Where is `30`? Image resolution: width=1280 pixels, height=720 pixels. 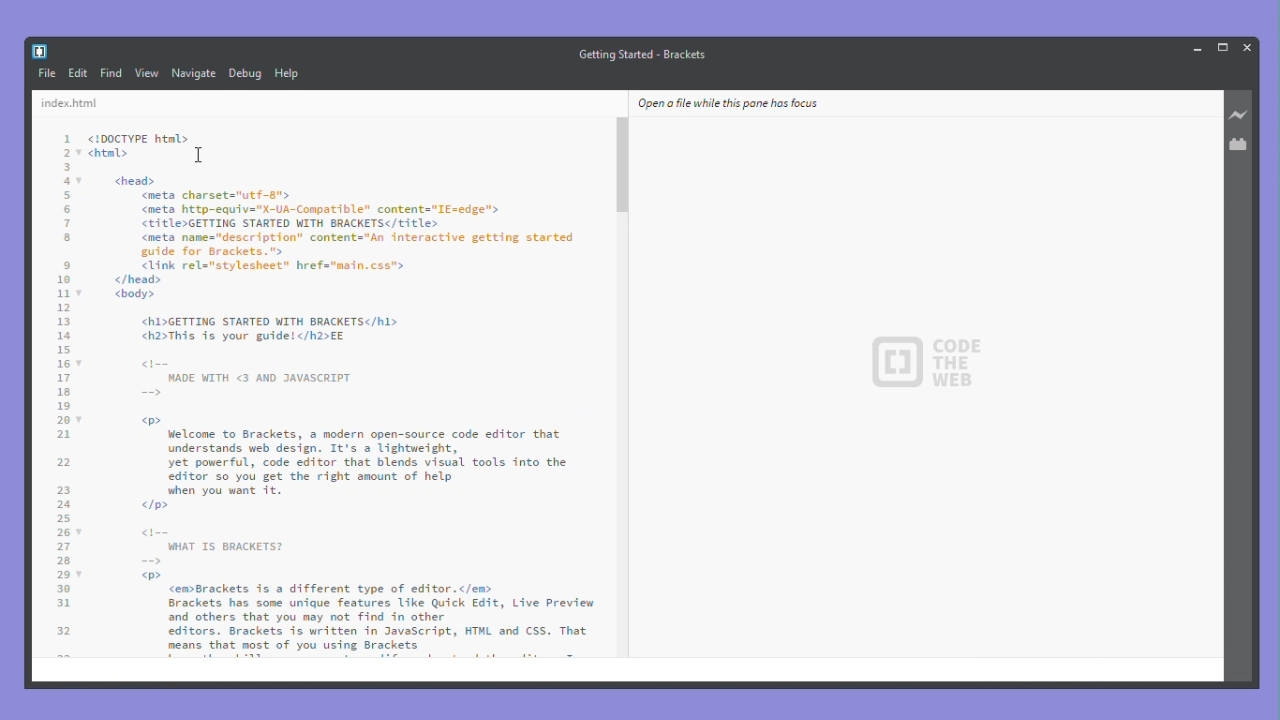 30 is located at coordinates (63, 588).